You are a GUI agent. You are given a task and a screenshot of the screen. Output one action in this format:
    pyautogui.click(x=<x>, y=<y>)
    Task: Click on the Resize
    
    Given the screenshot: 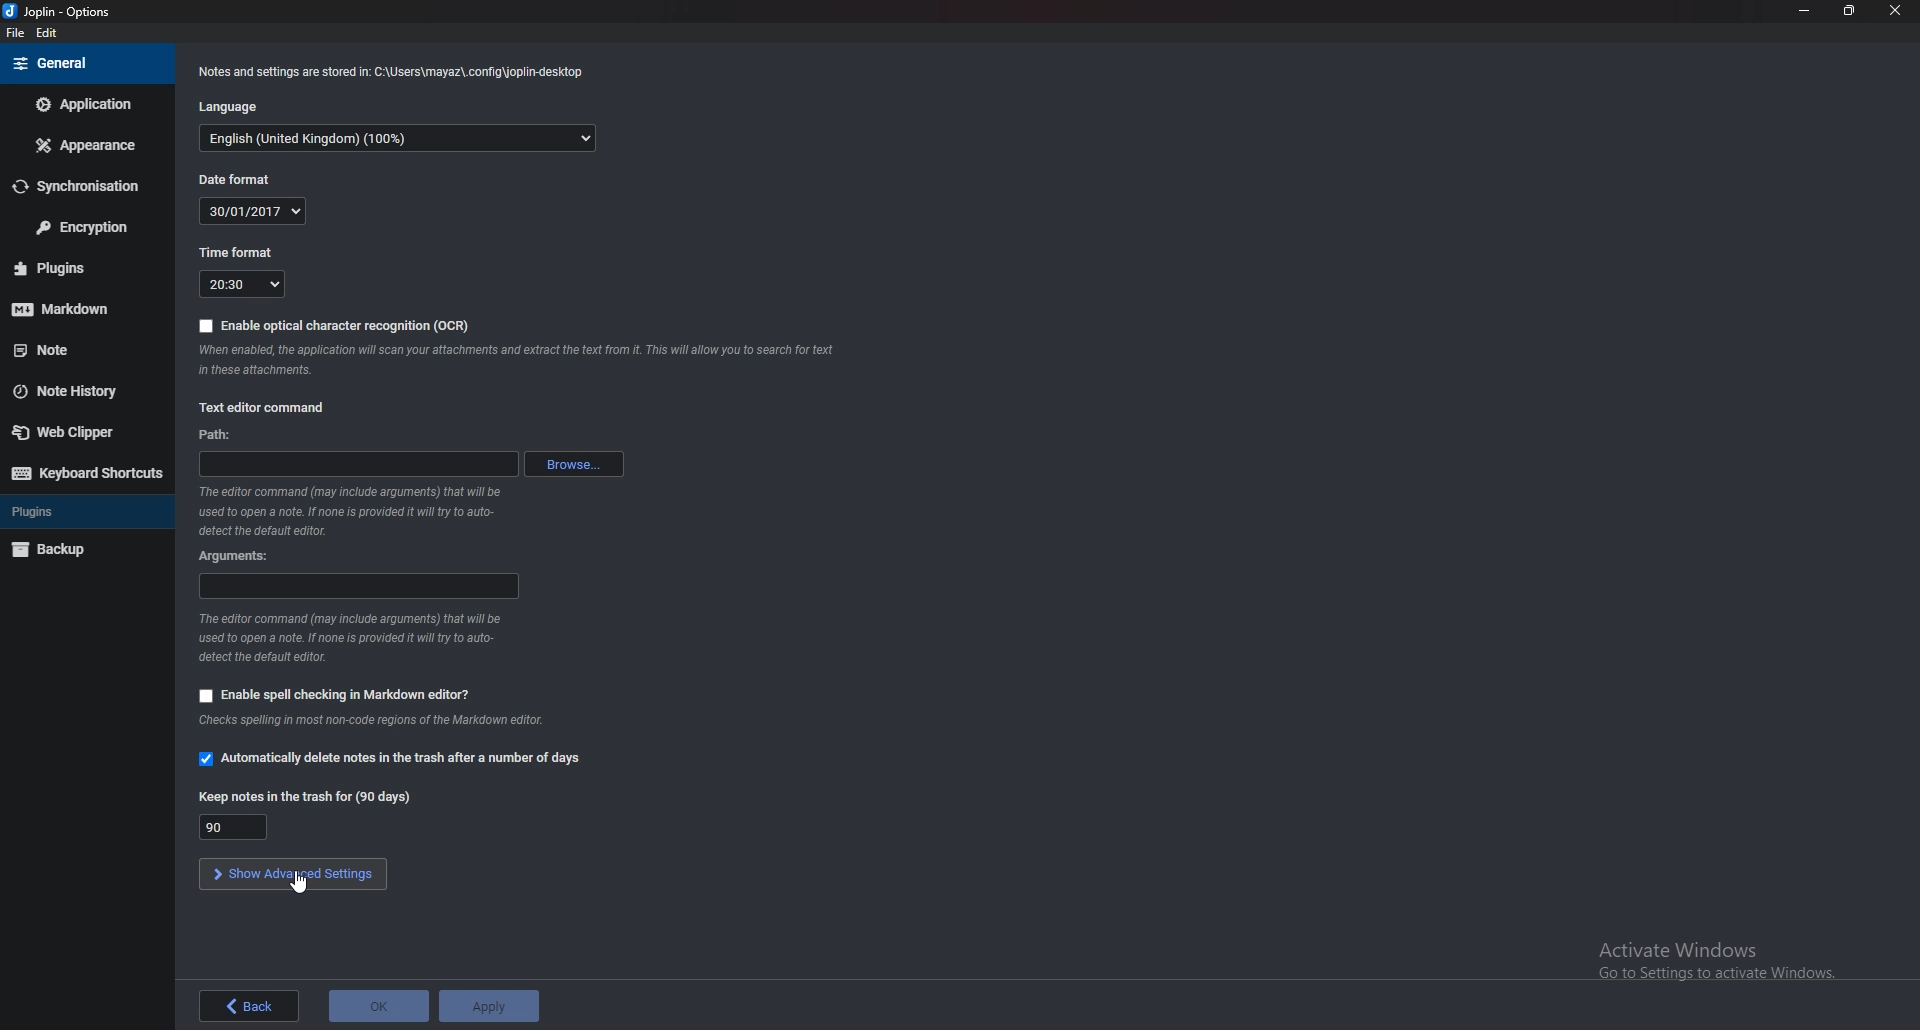 What is the action you would take?
    pyautogui.click(x=1850, y=10)
    